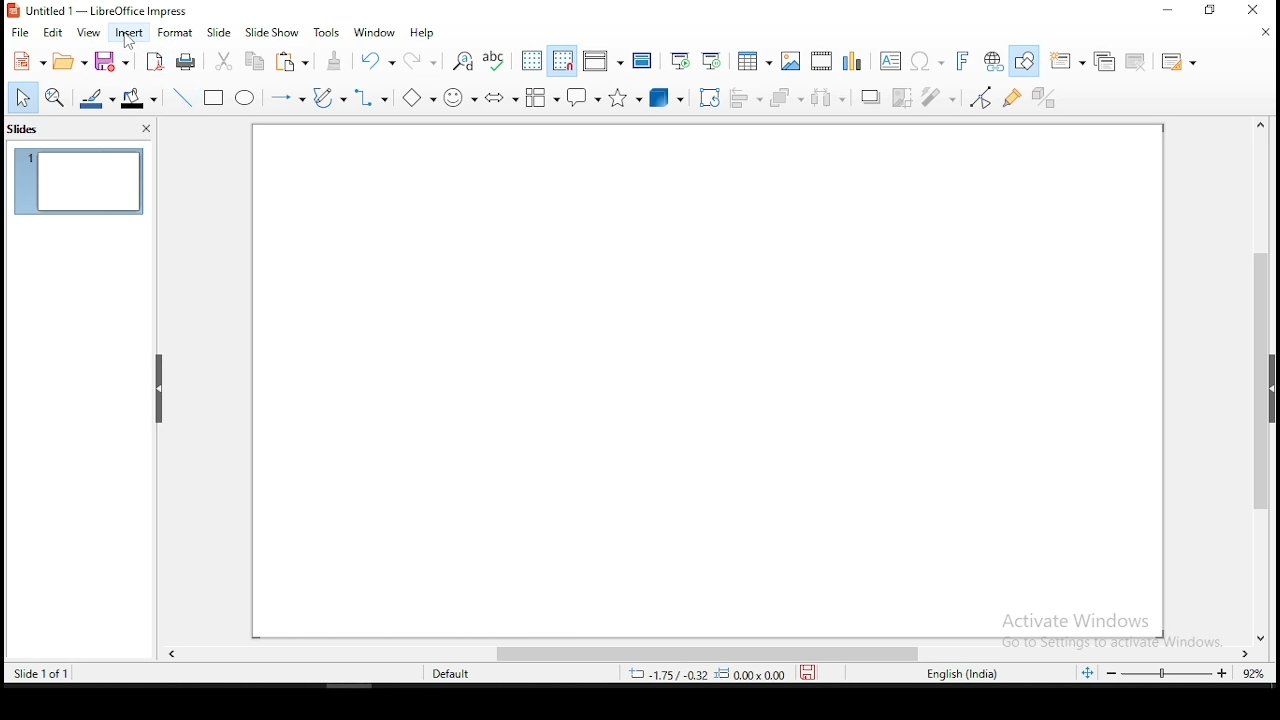 The width and height of the screenshot is (1280, 720). I want to click on distribute, so click(825, 98).